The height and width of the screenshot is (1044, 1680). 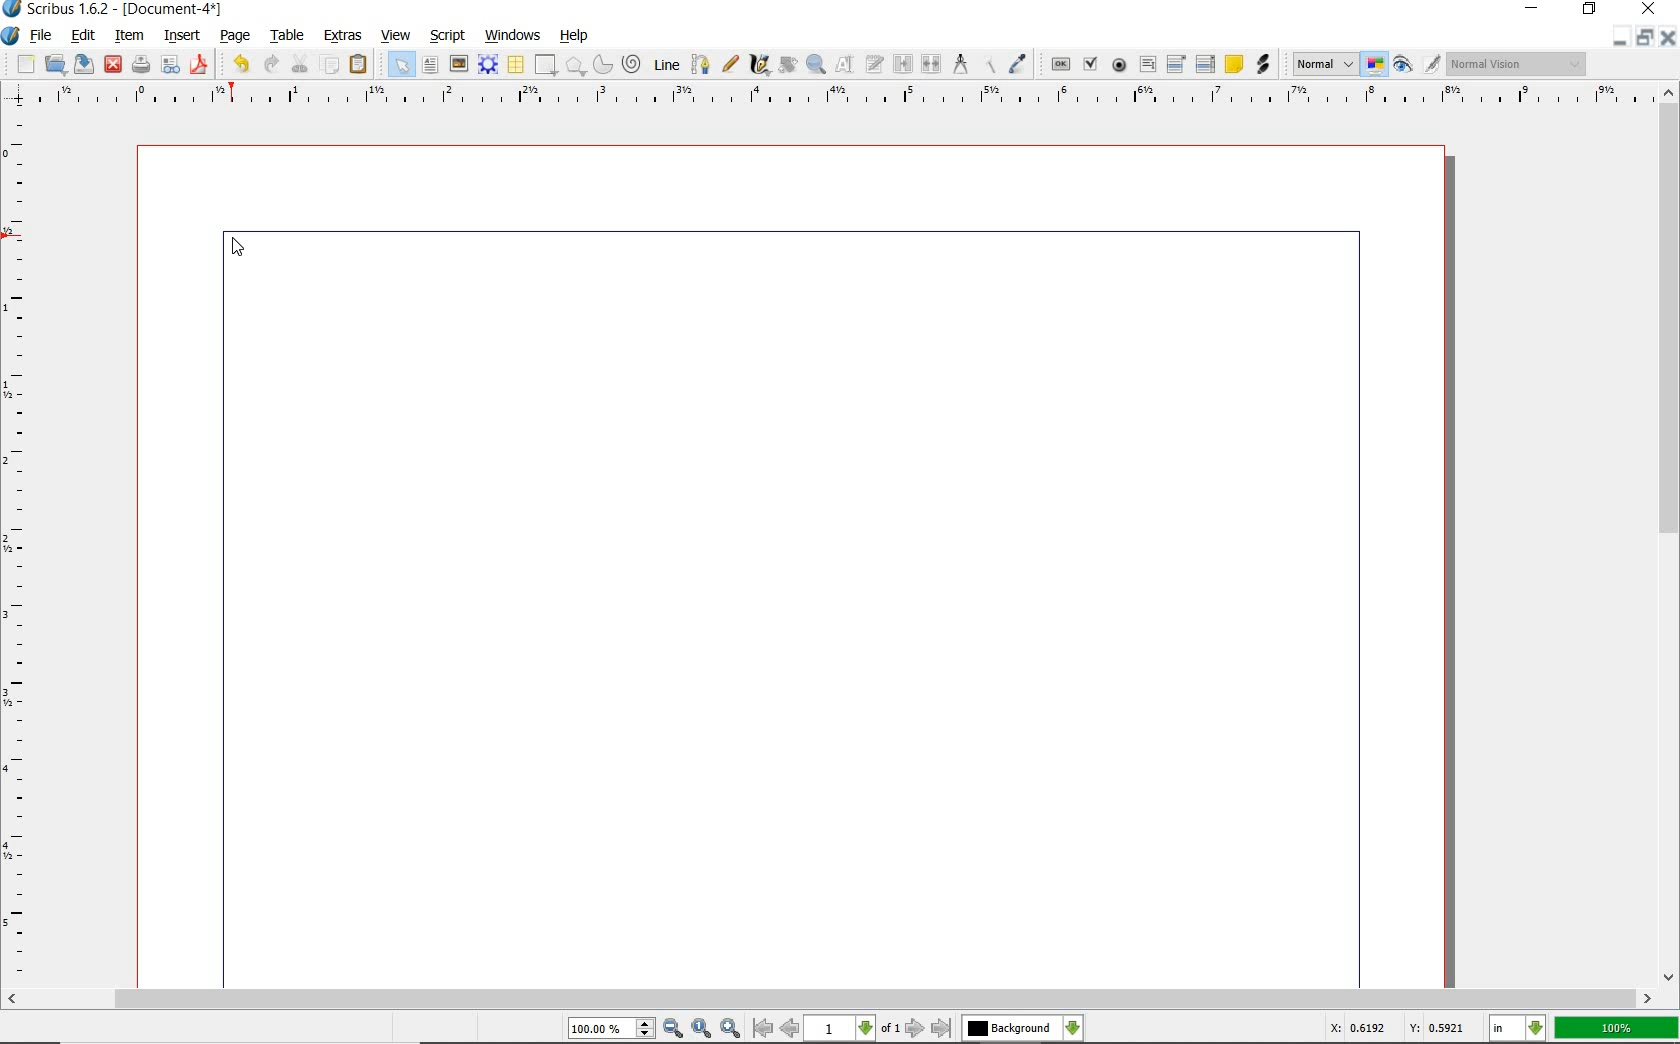 I want to click on text frame, so click(x=431, y=67).